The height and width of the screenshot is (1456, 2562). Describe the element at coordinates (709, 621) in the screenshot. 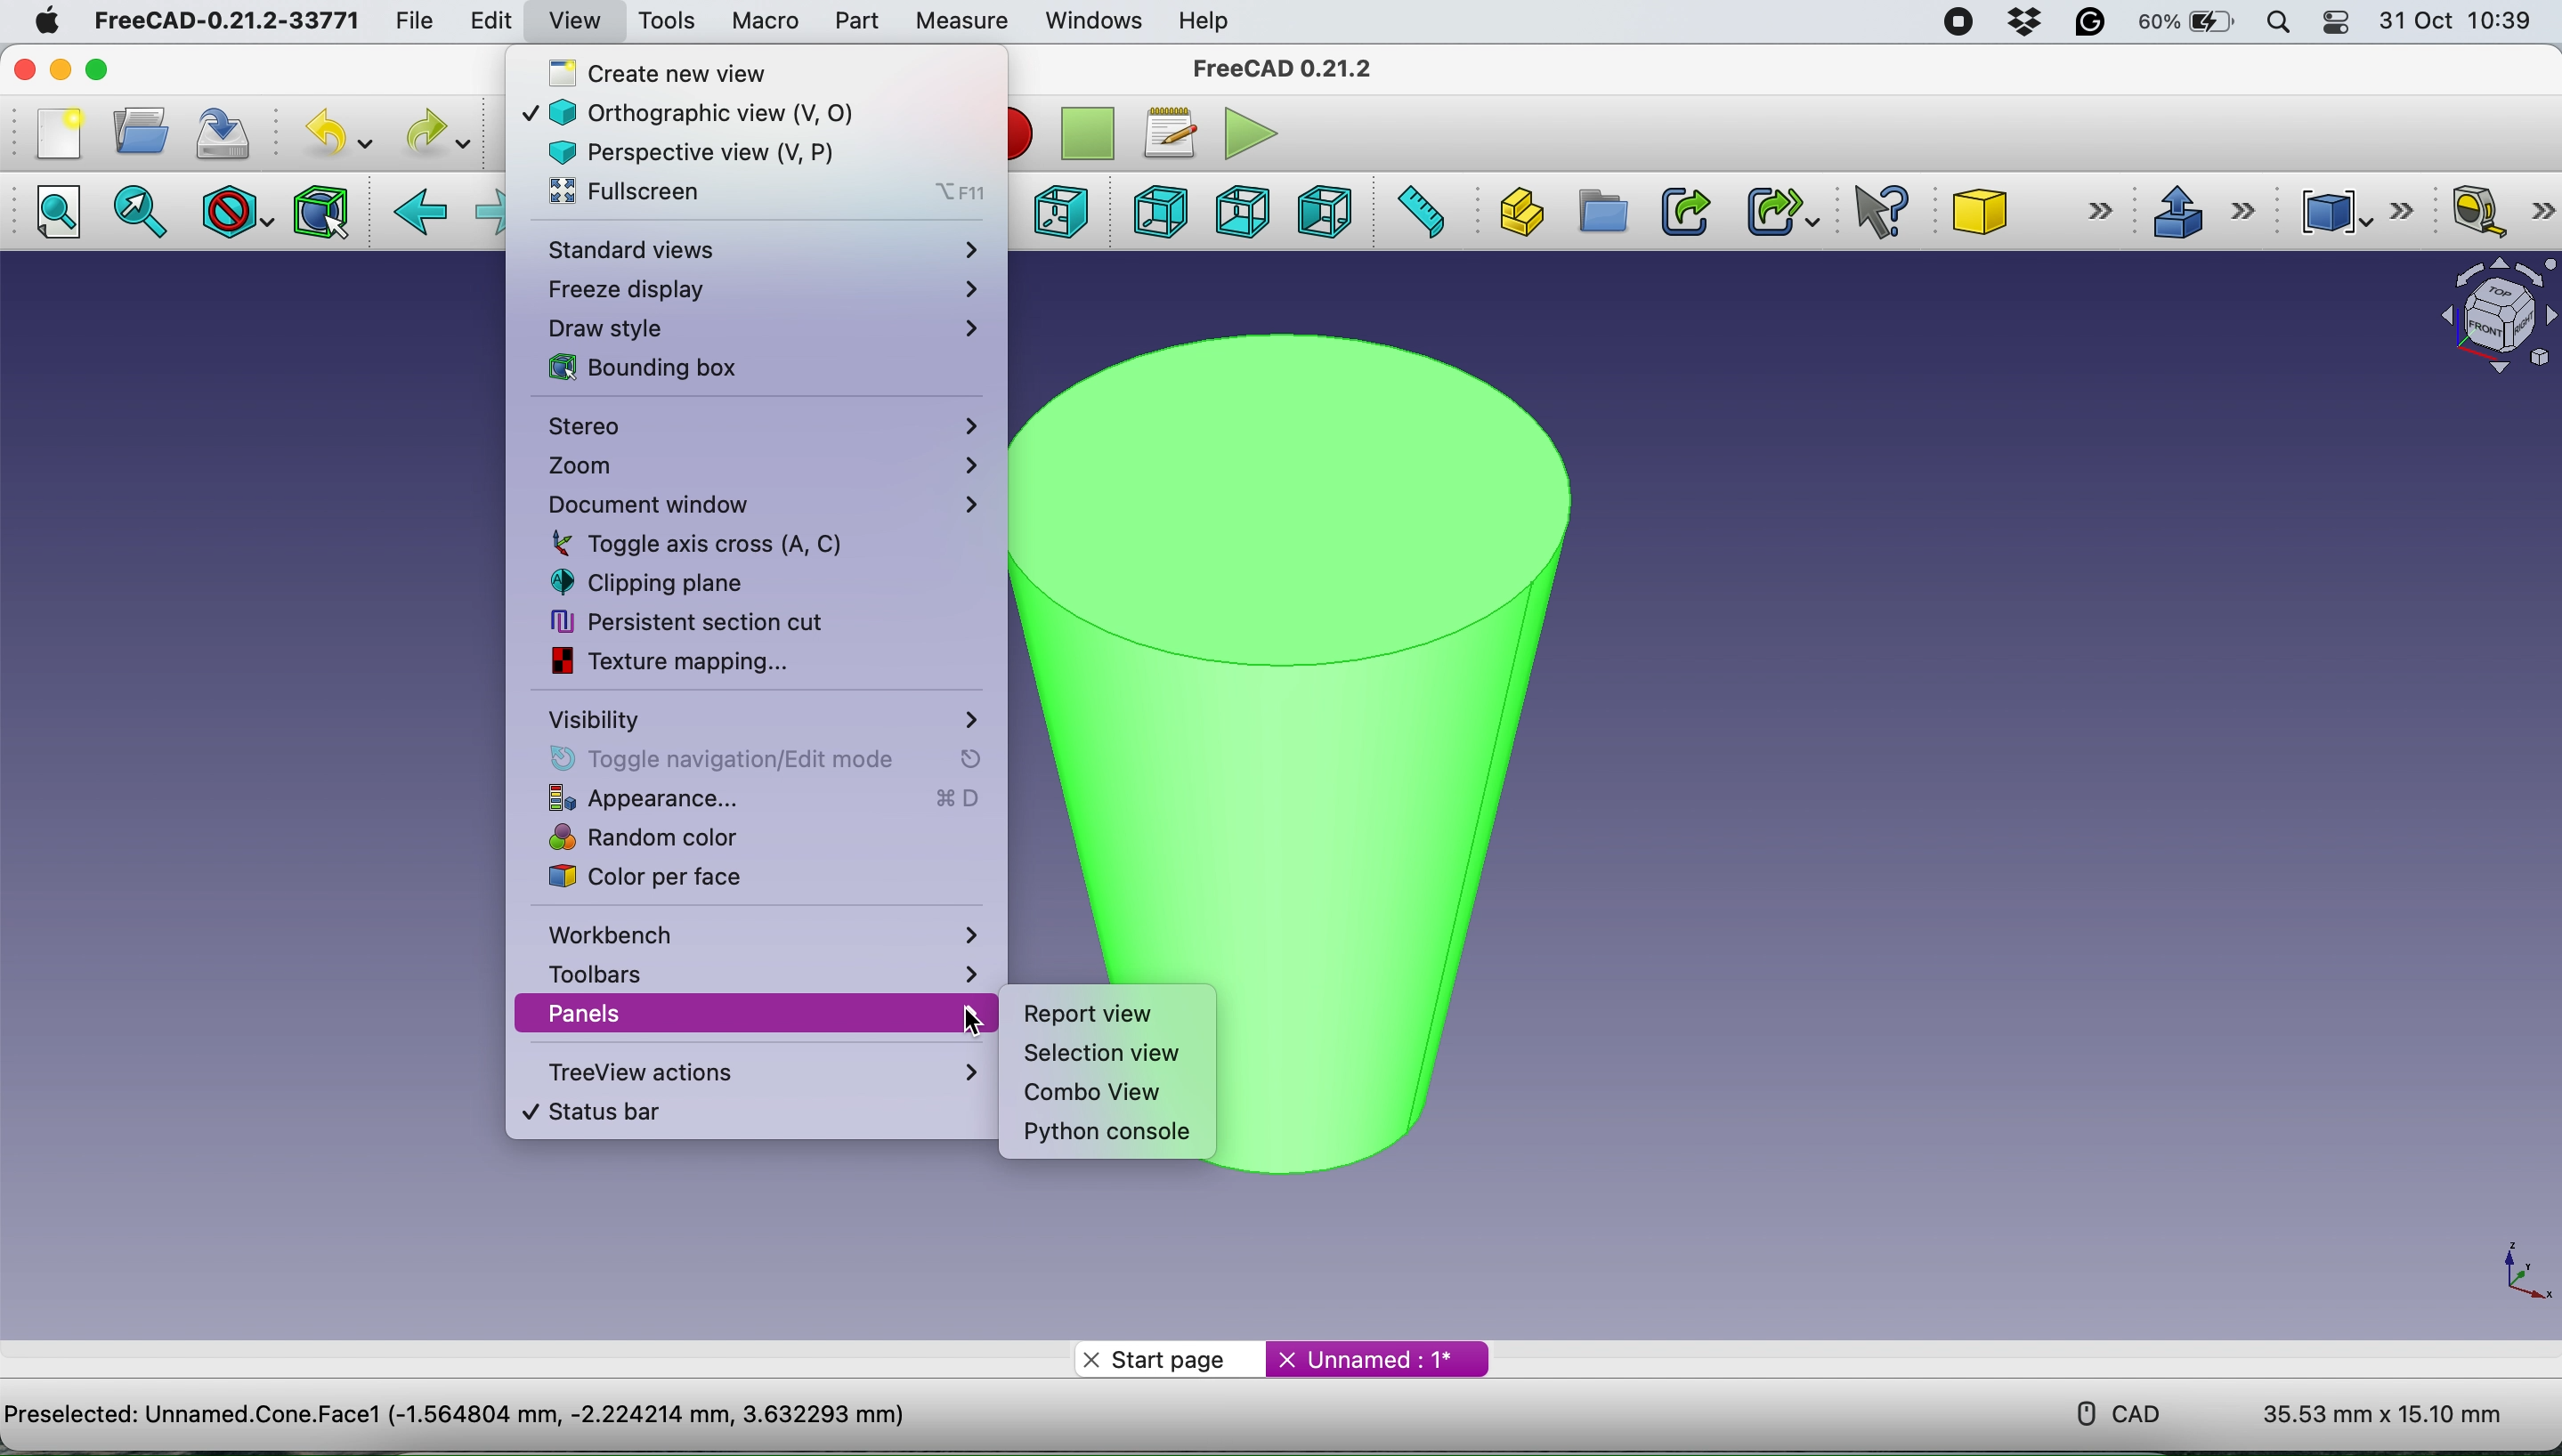

I see `persistent section cut` at that location.